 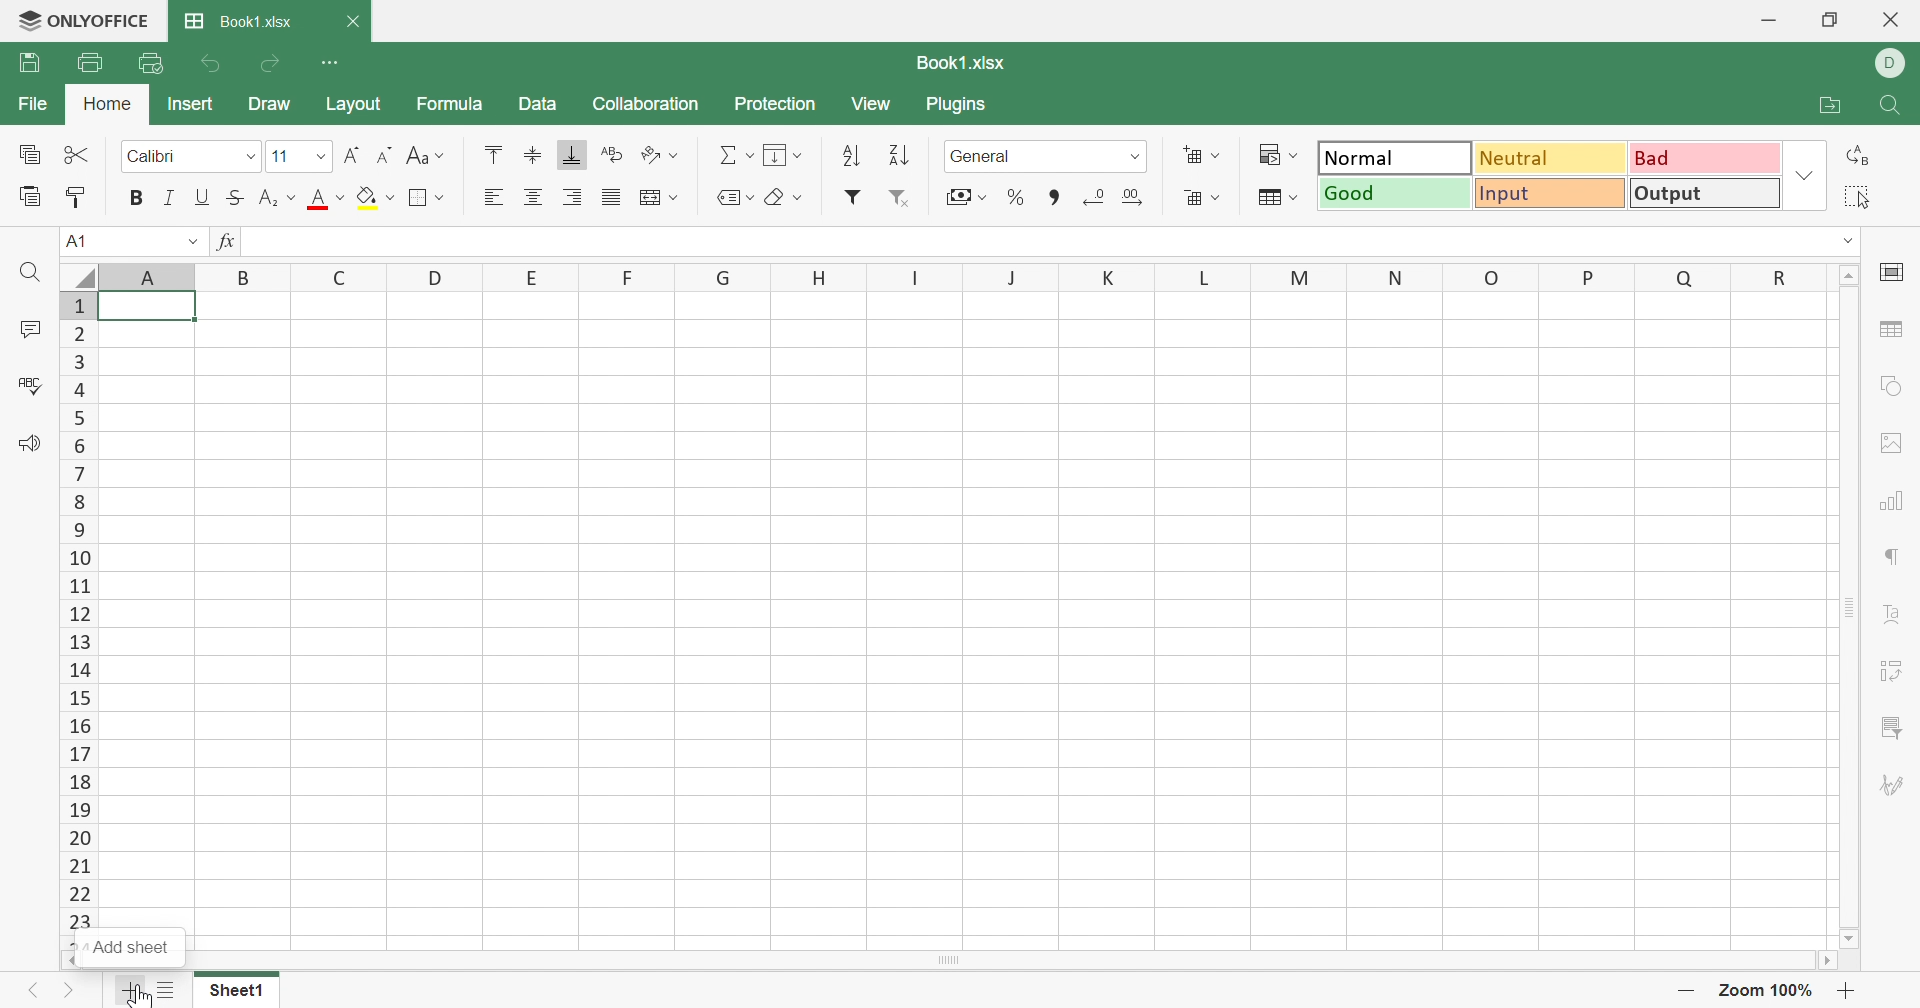 What do you see at coordinates (785, 154) in the screenshot?
I see `Fill` at bounding box center [785, 154].